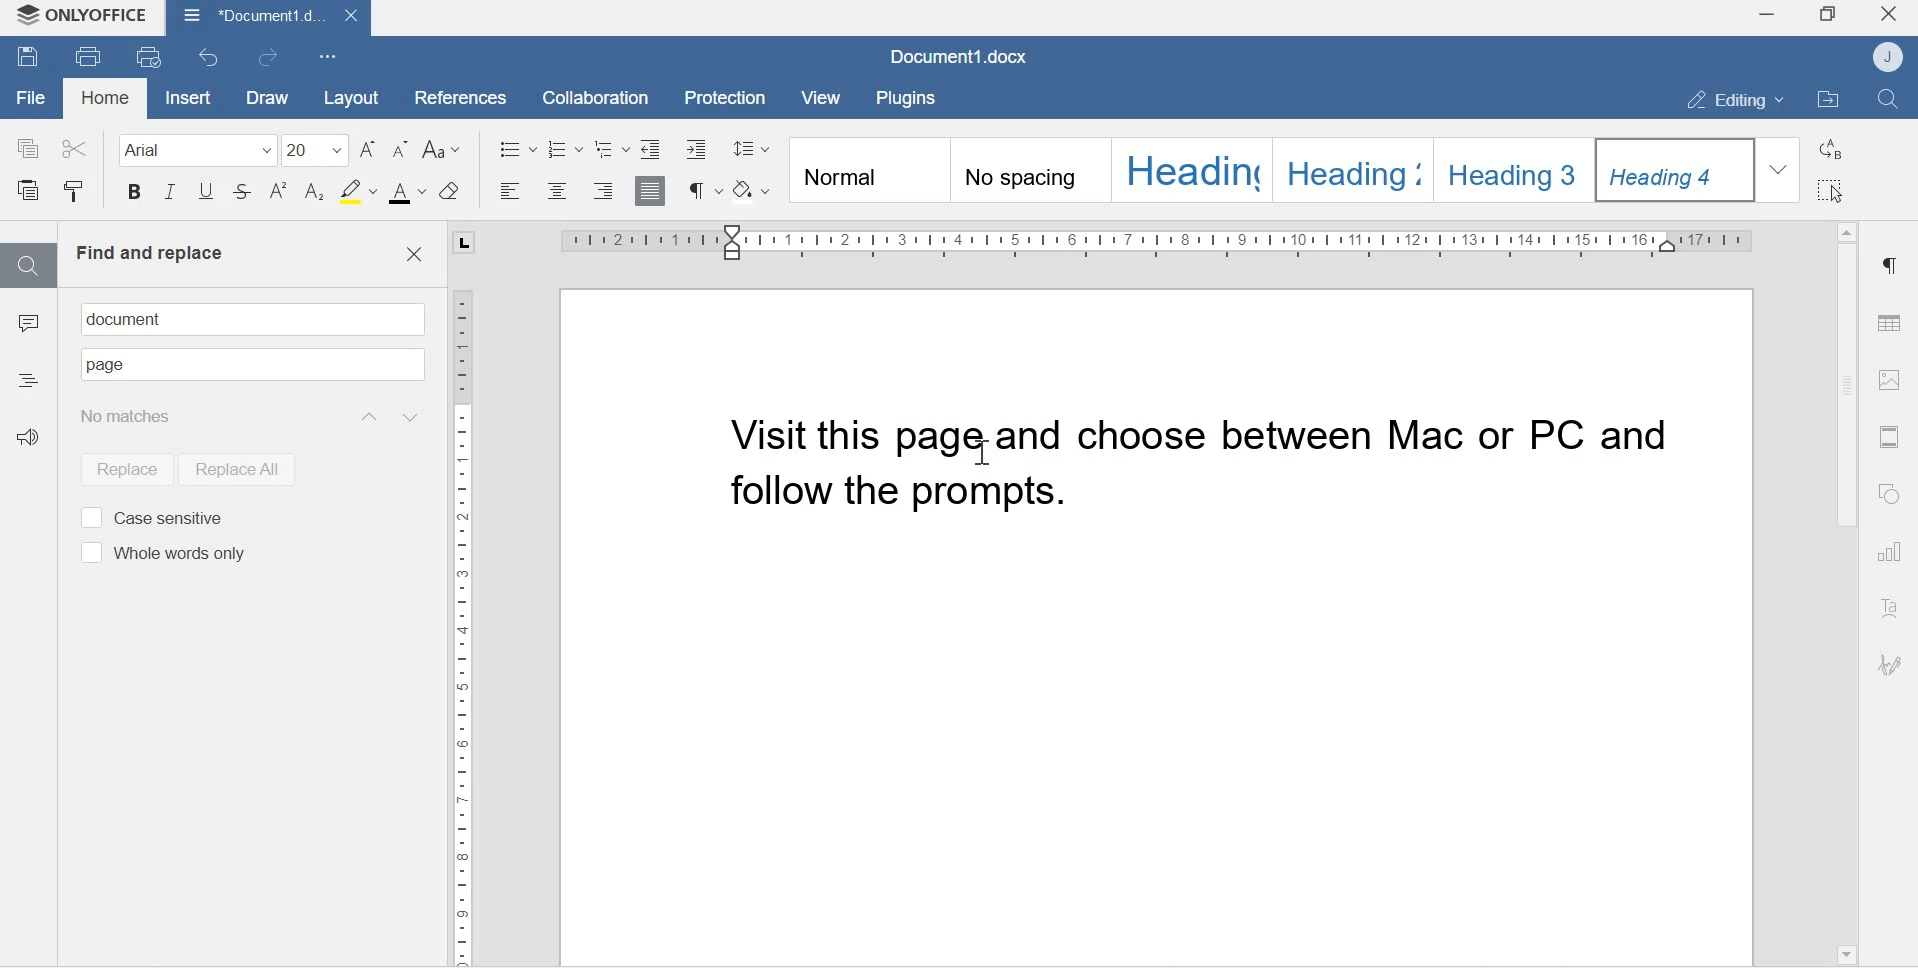 Image resolution: width=1918 pixels, height=968 pixels. Describe the element at coordinates (1833, 149) in the screenshot. I see `Replace` at that location.